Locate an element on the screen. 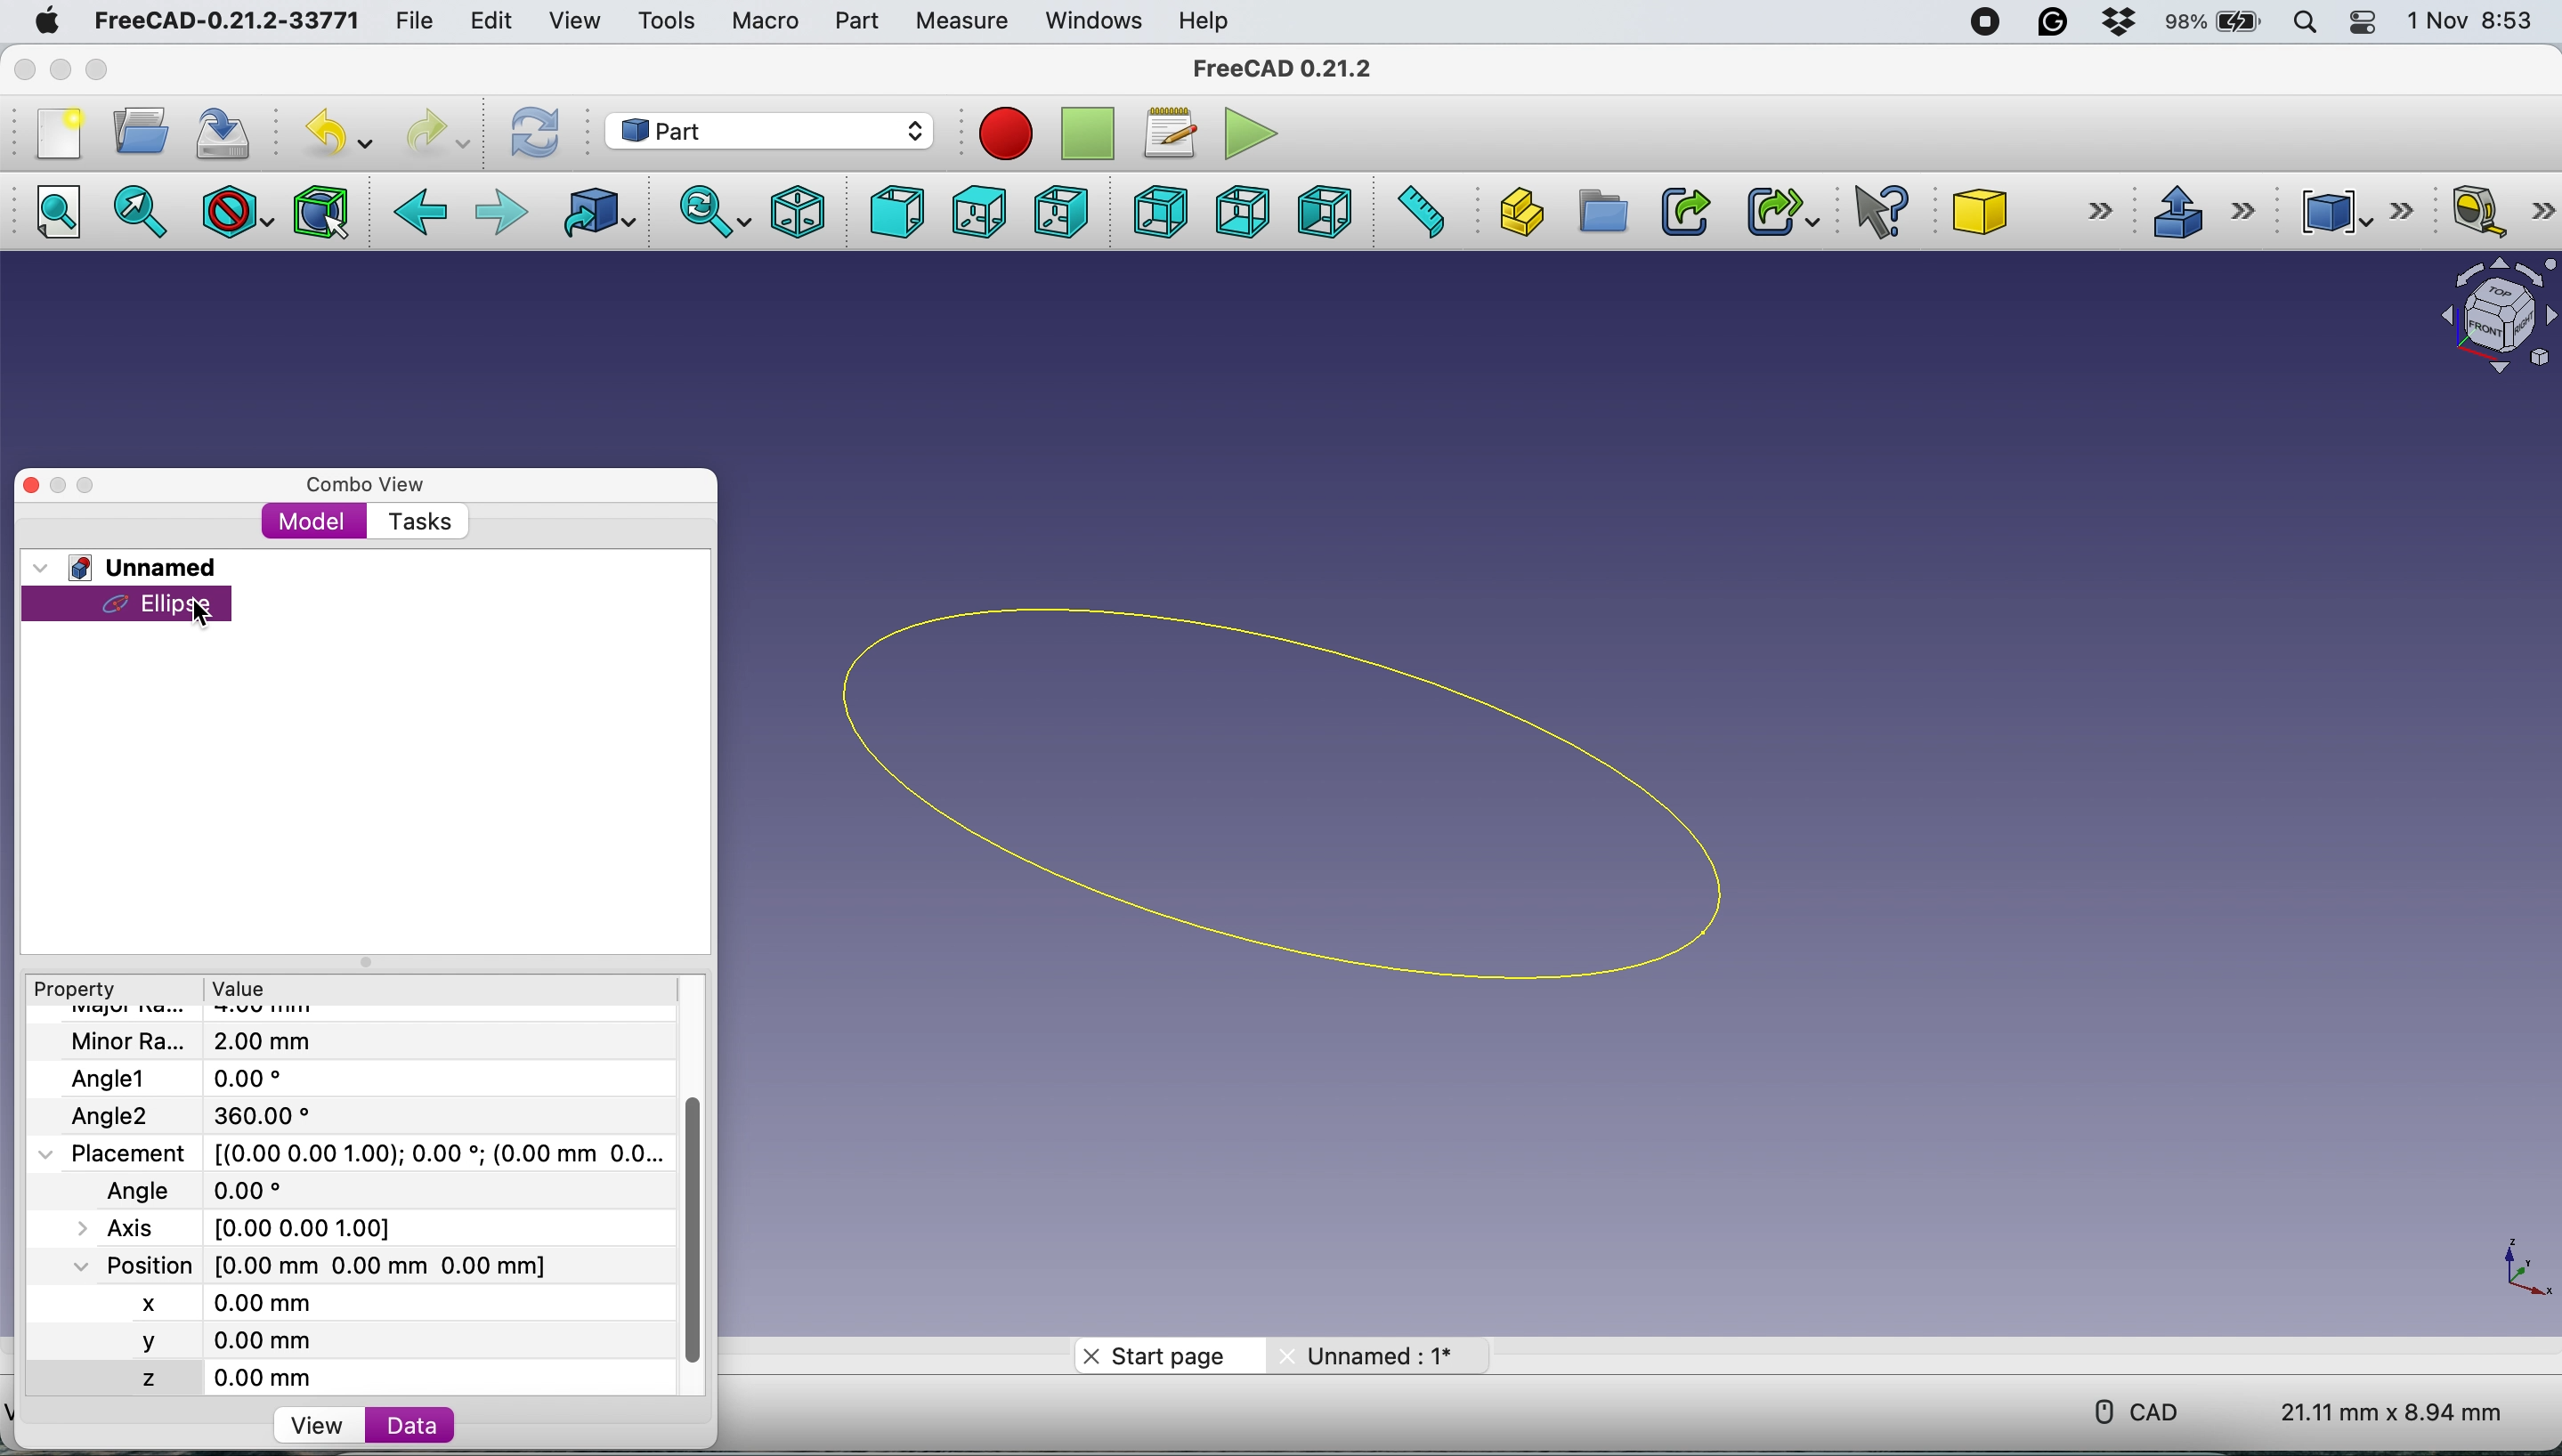 Image resolution: width=2562 pixels, height=1456 pixels. workbench is located at coordinates (769, 133).